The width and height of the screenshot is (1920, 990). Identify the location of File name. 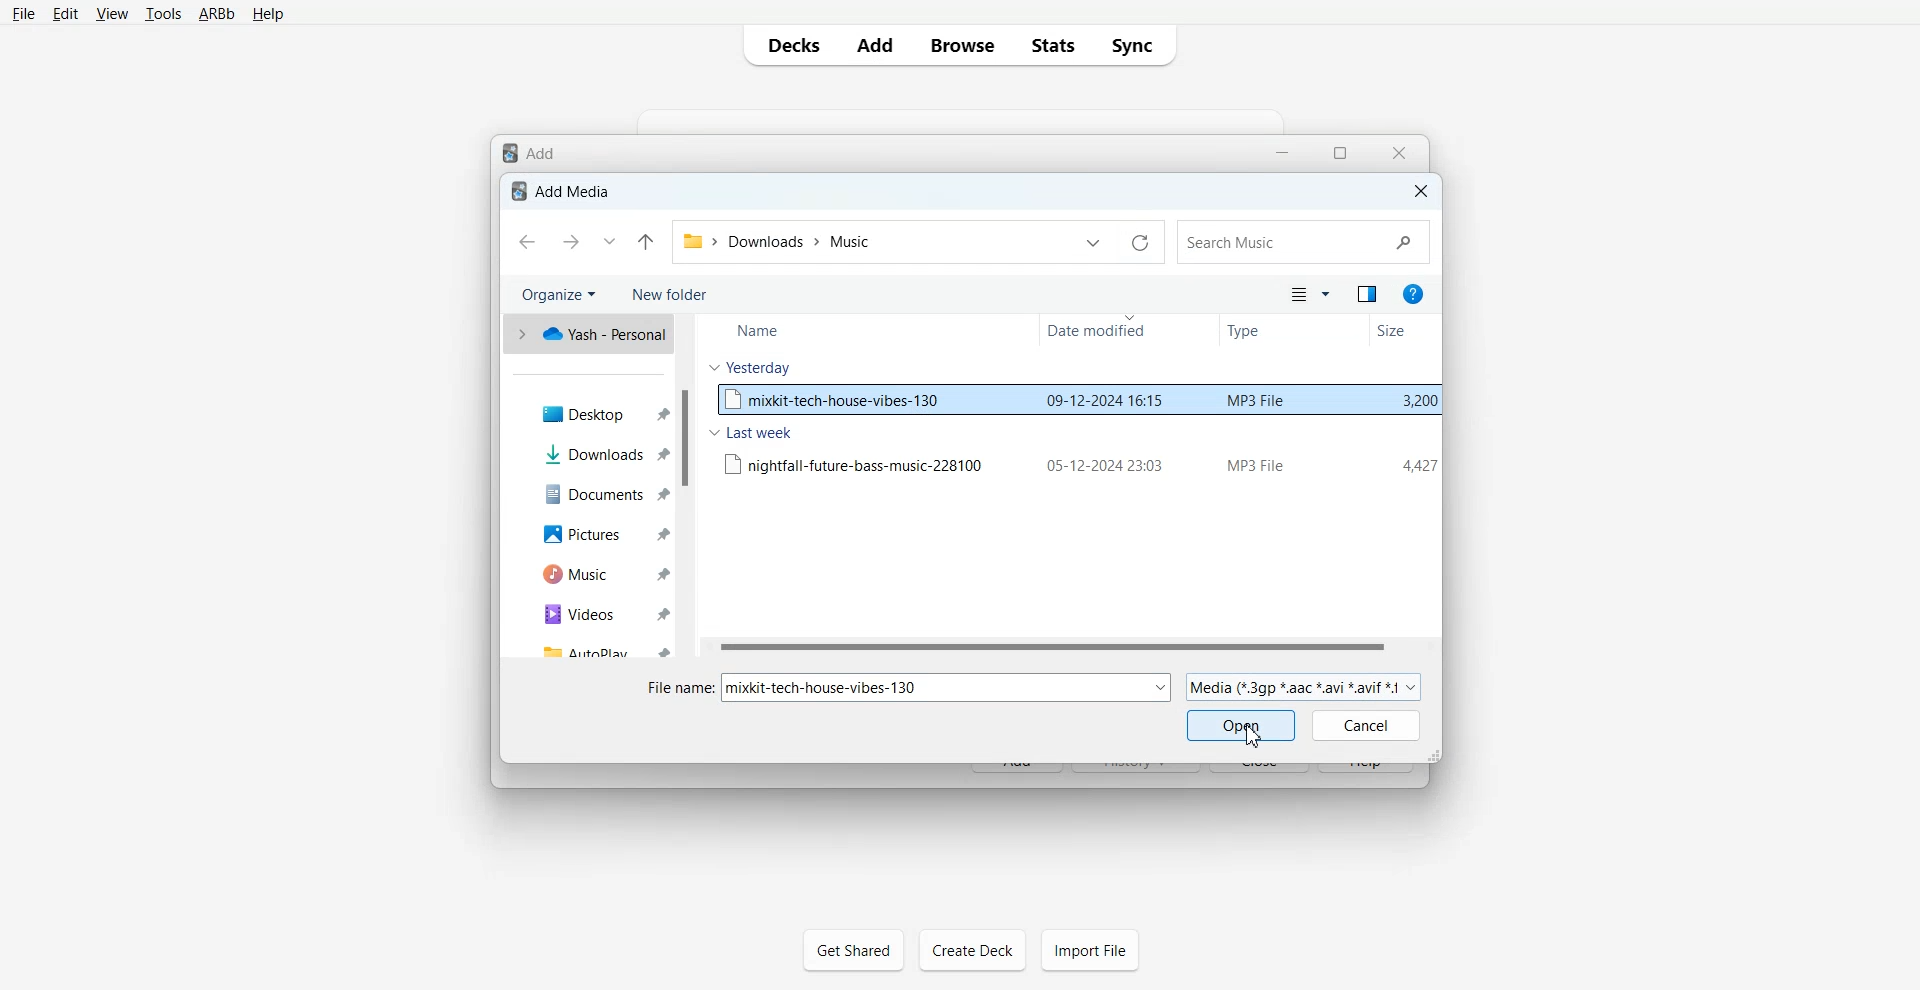
(895, 692).